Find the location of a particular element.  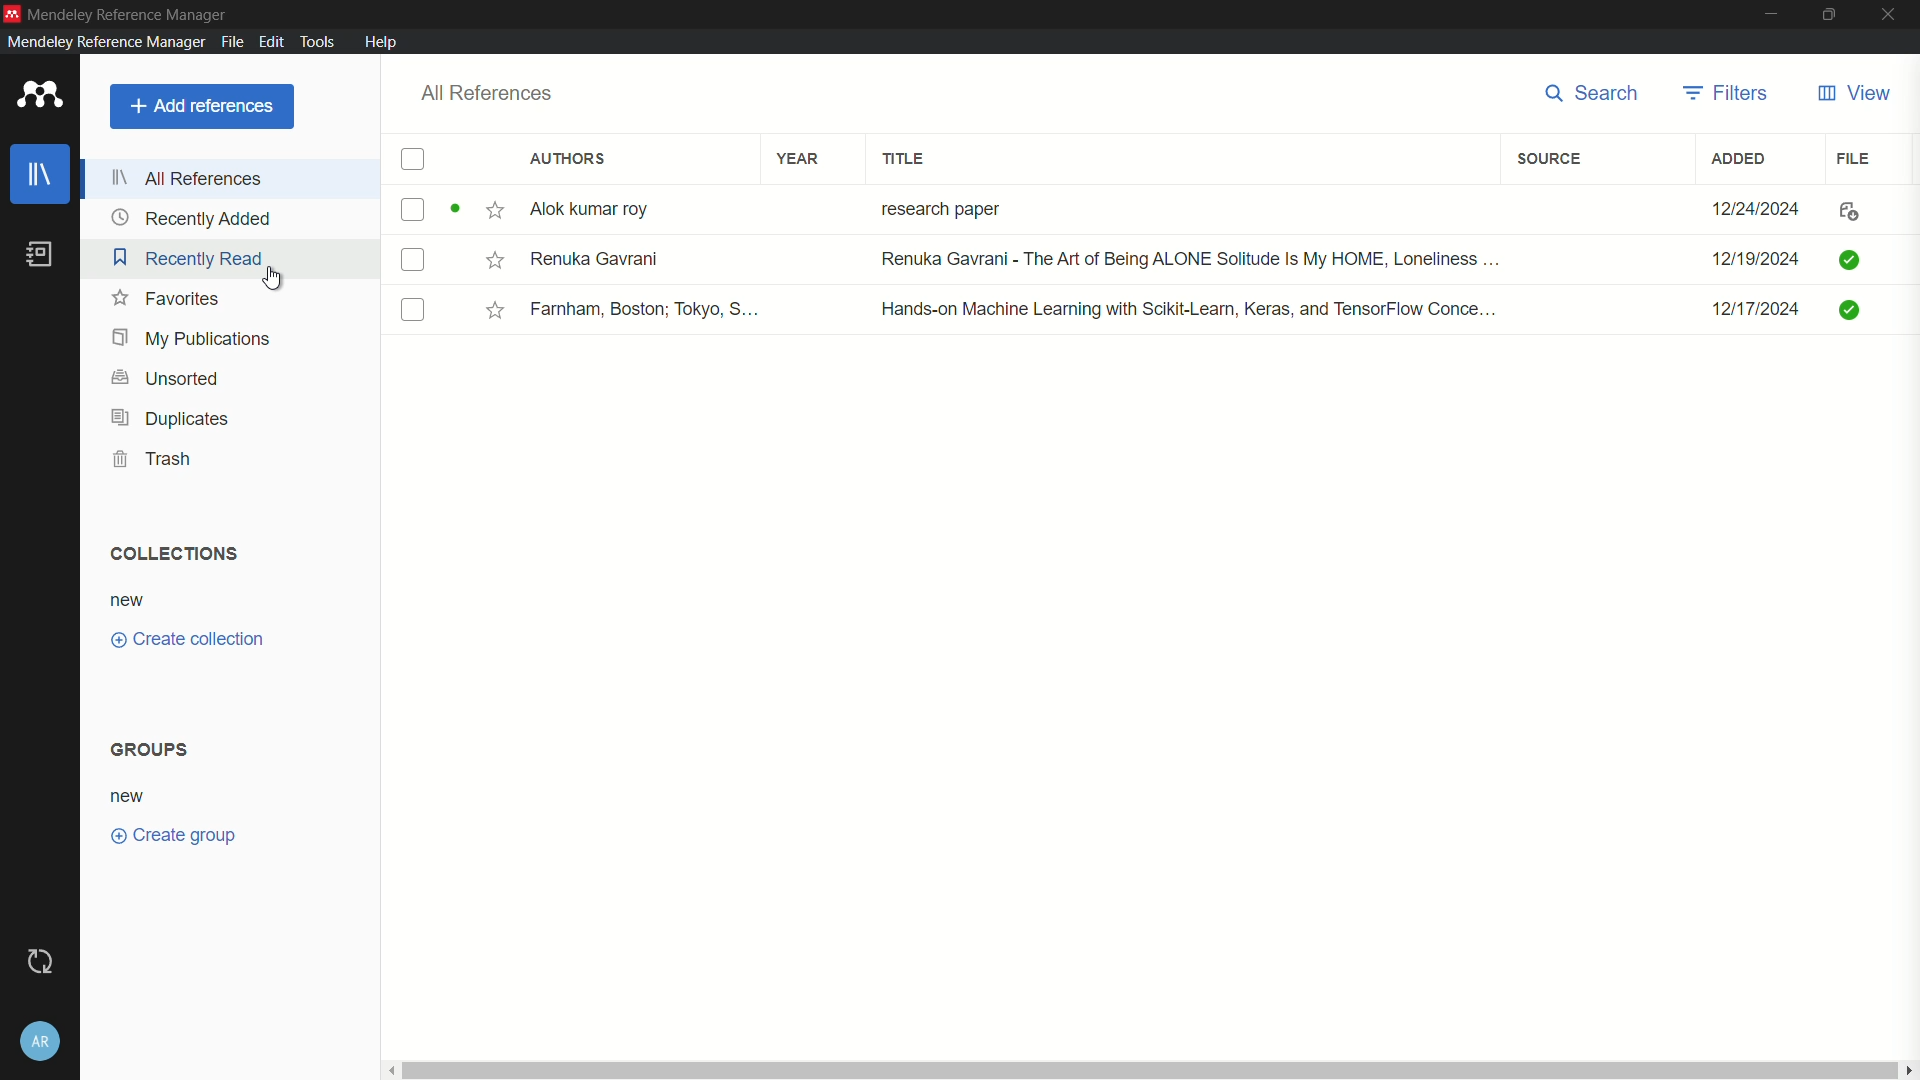

file is located at coordinates (1854, 157).